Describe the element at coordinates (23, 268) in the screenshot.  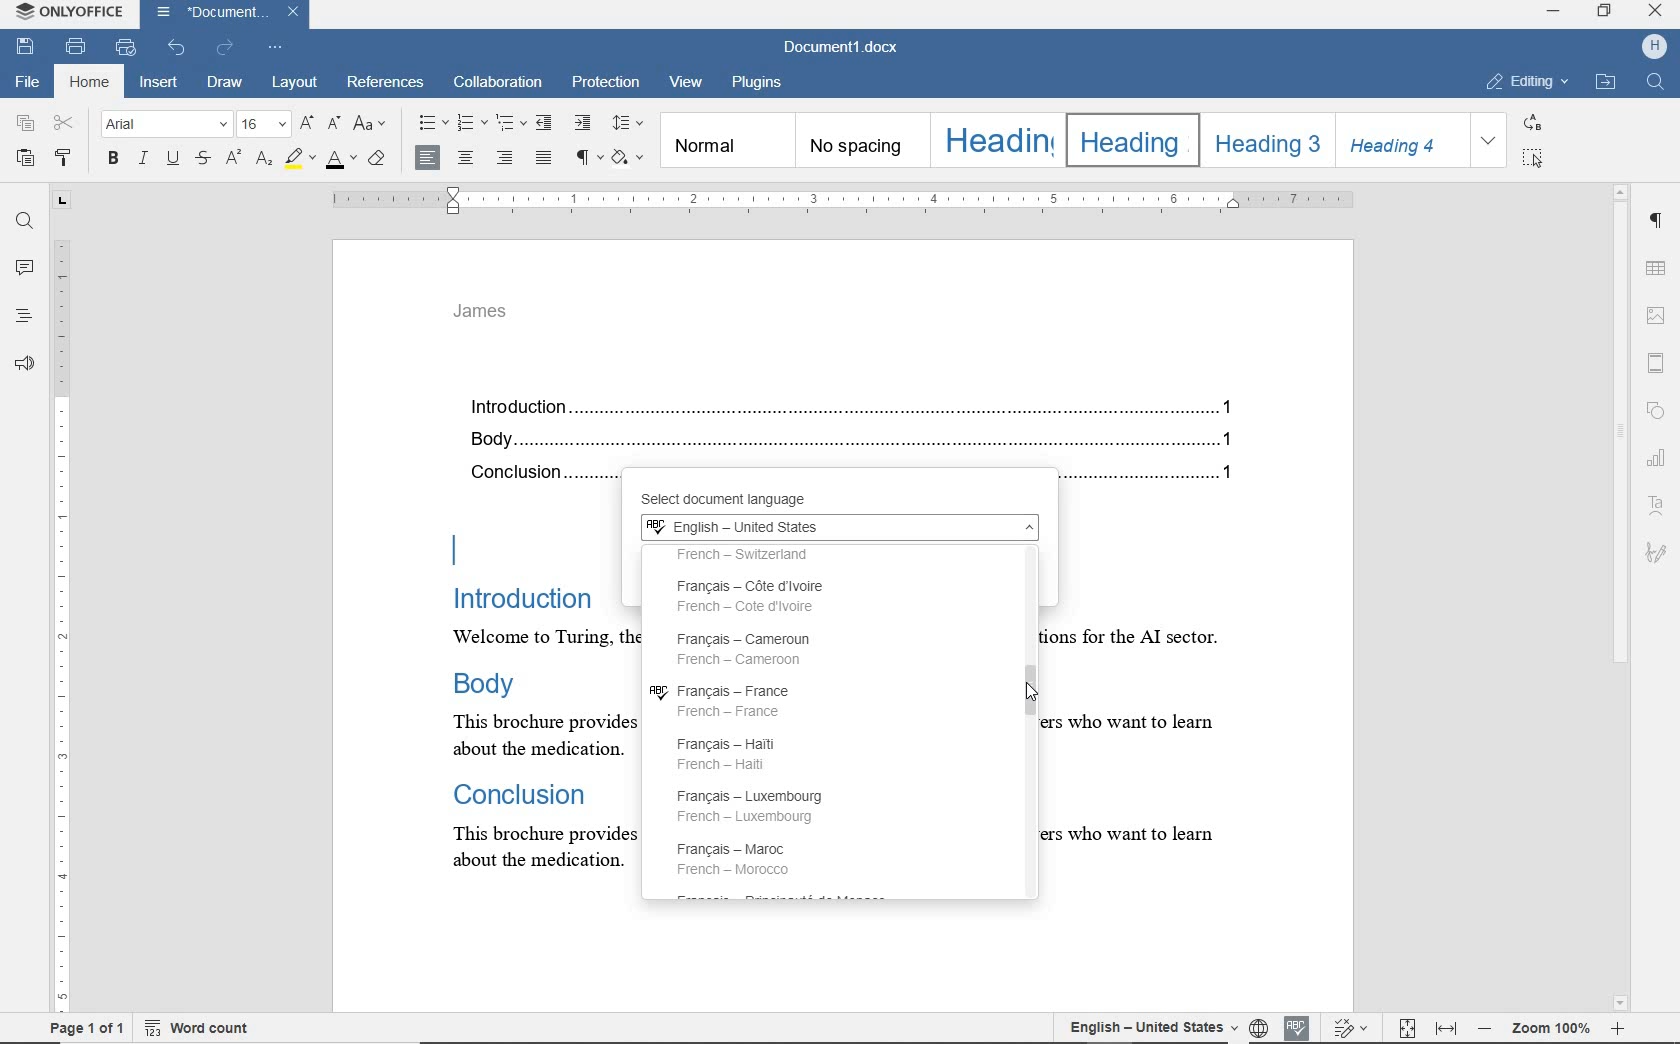
I see `comments` at that location.